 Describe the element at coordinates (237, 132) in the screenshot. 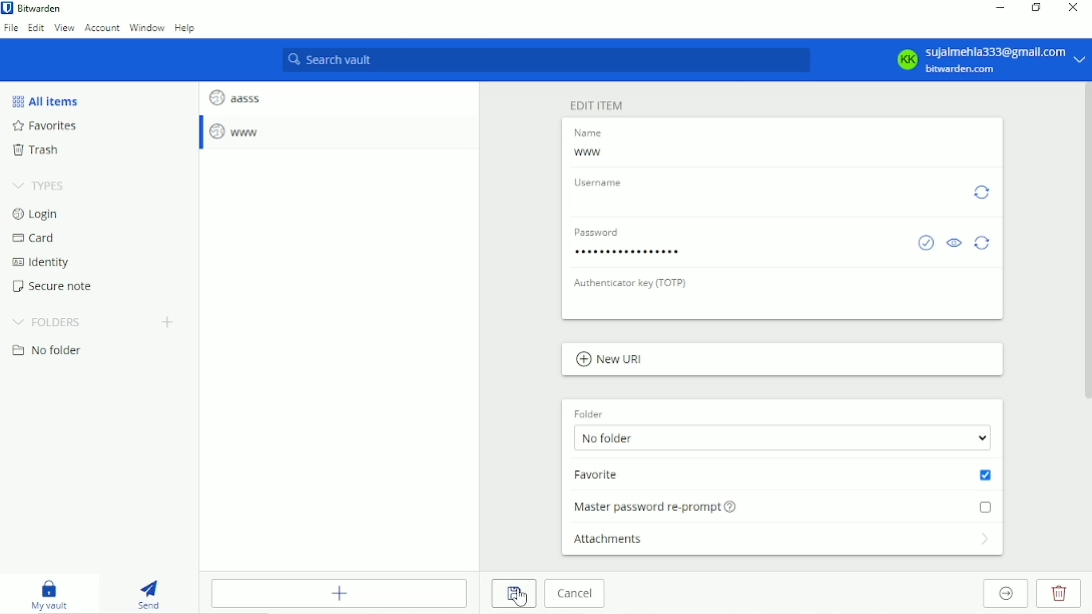

I see `www` at that location.